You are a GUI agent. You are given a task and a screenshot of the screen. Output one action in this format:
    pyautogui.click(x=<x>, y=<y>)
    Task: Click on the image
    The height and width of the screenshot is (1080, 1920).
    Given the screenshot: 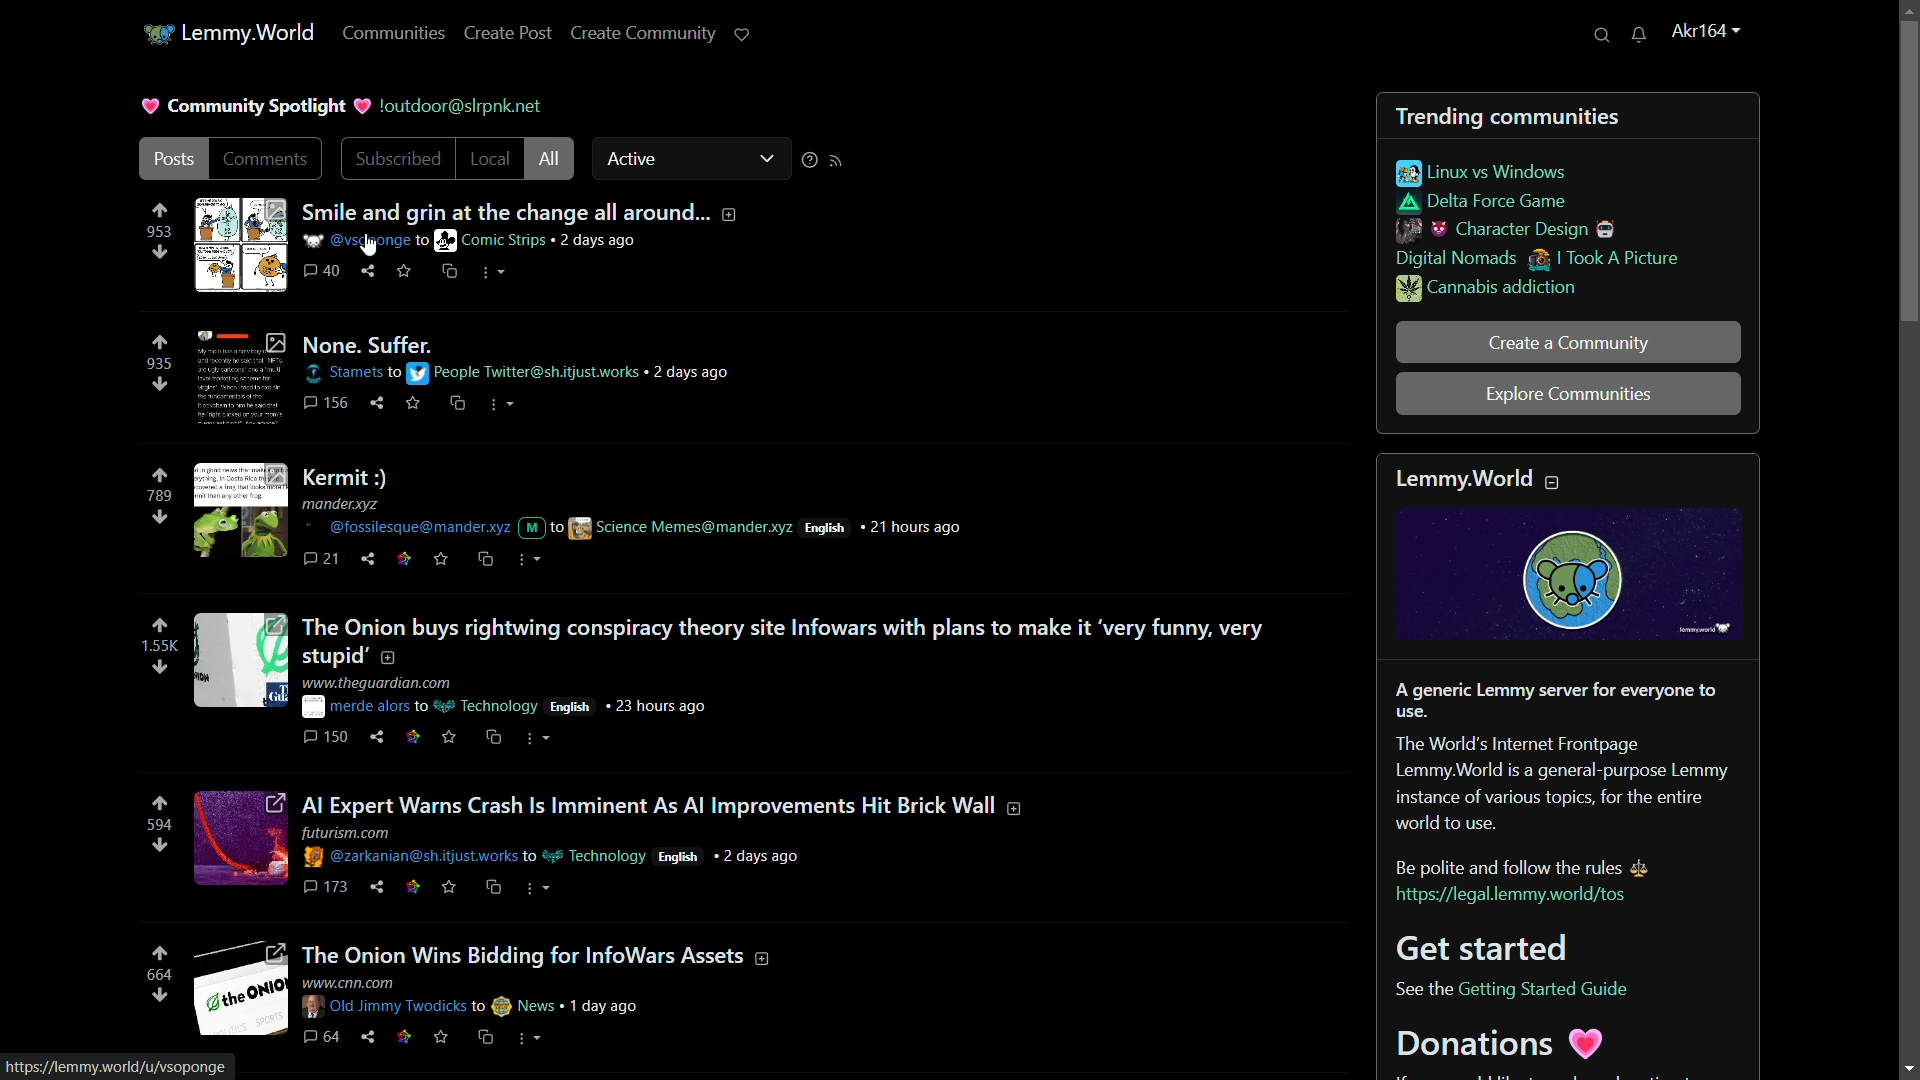 What is the action you would take?
    pyautogui.click(x=1557, y=574)
    